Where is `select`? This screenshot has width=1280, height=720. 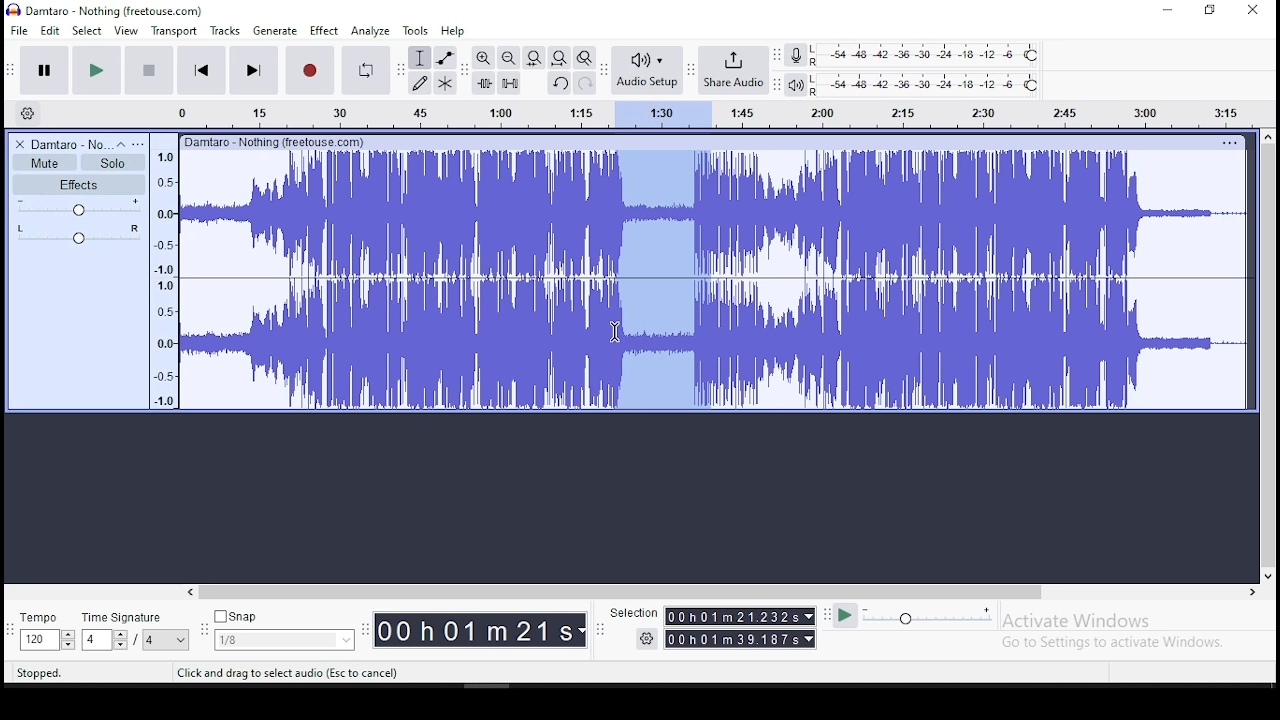 select is located at coordinates (89, 30).